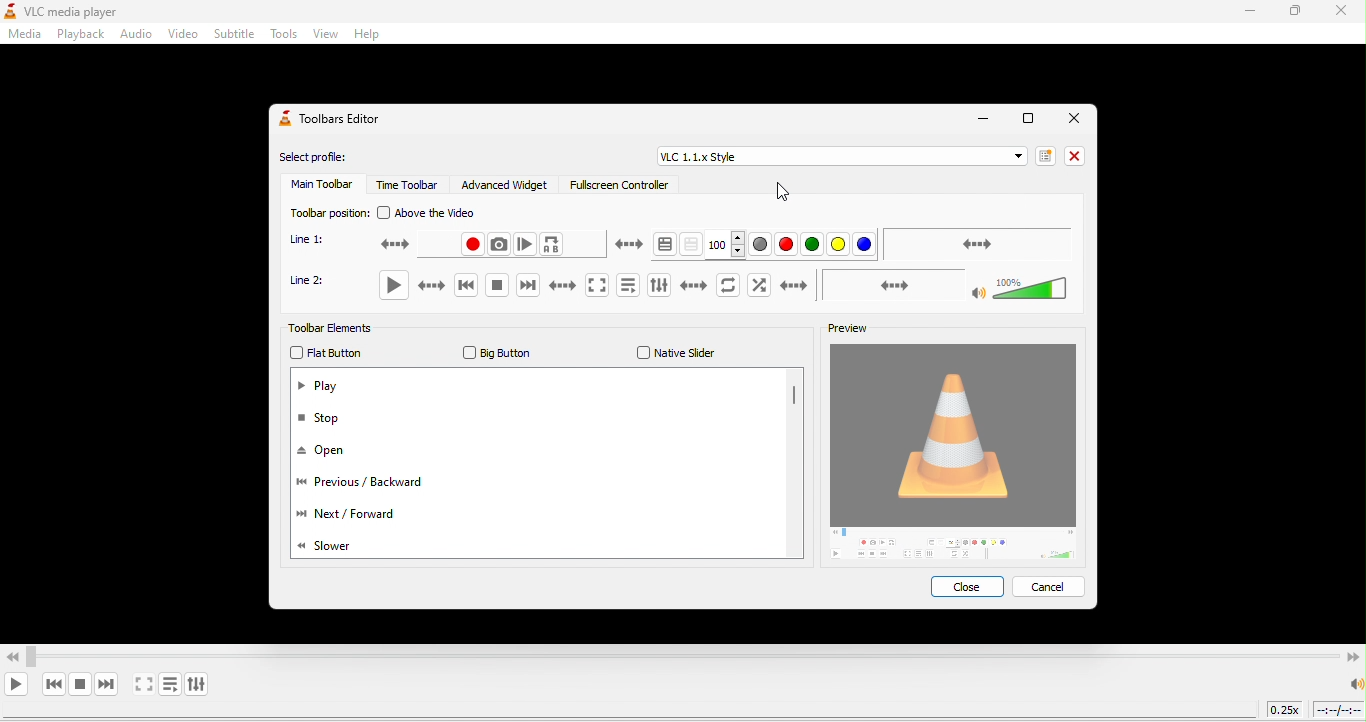 This screenshot has width=1366, height=722. I want to click on green, so click(813, 246).